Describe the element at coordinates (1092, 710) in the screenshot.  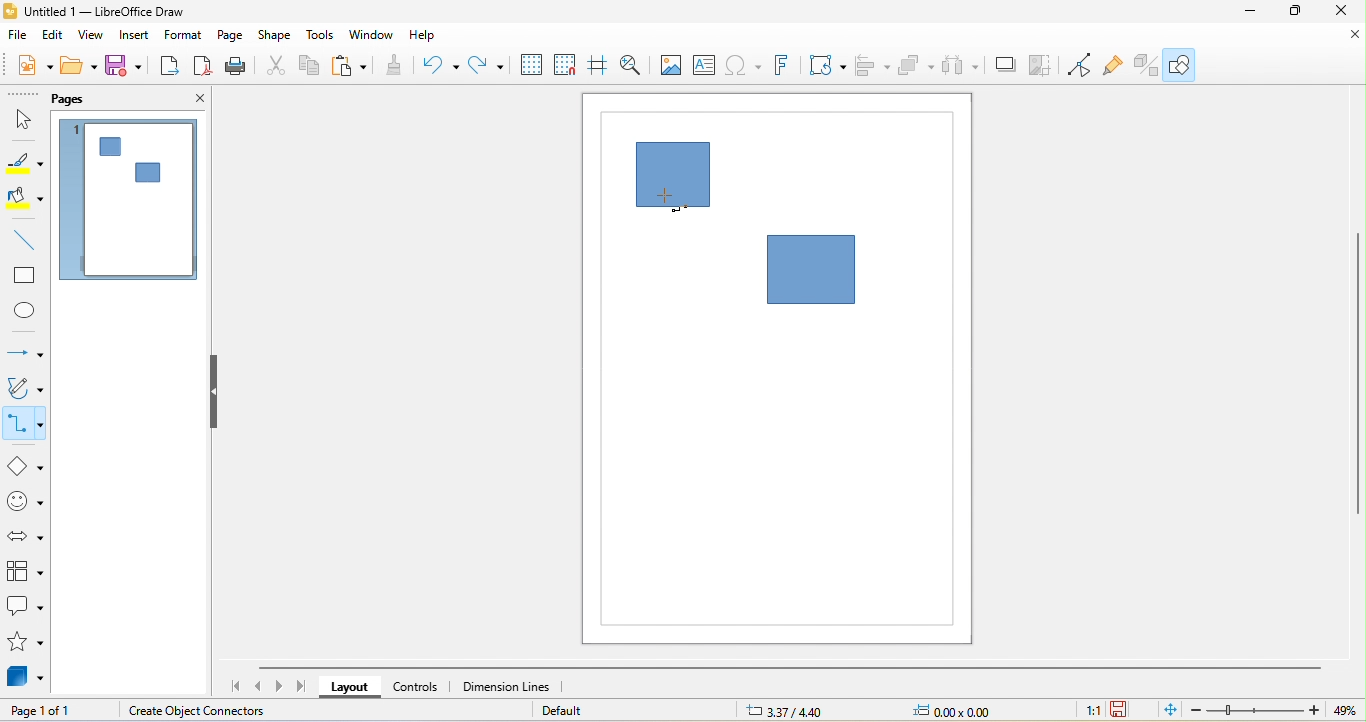
I see `1:1` at that location.